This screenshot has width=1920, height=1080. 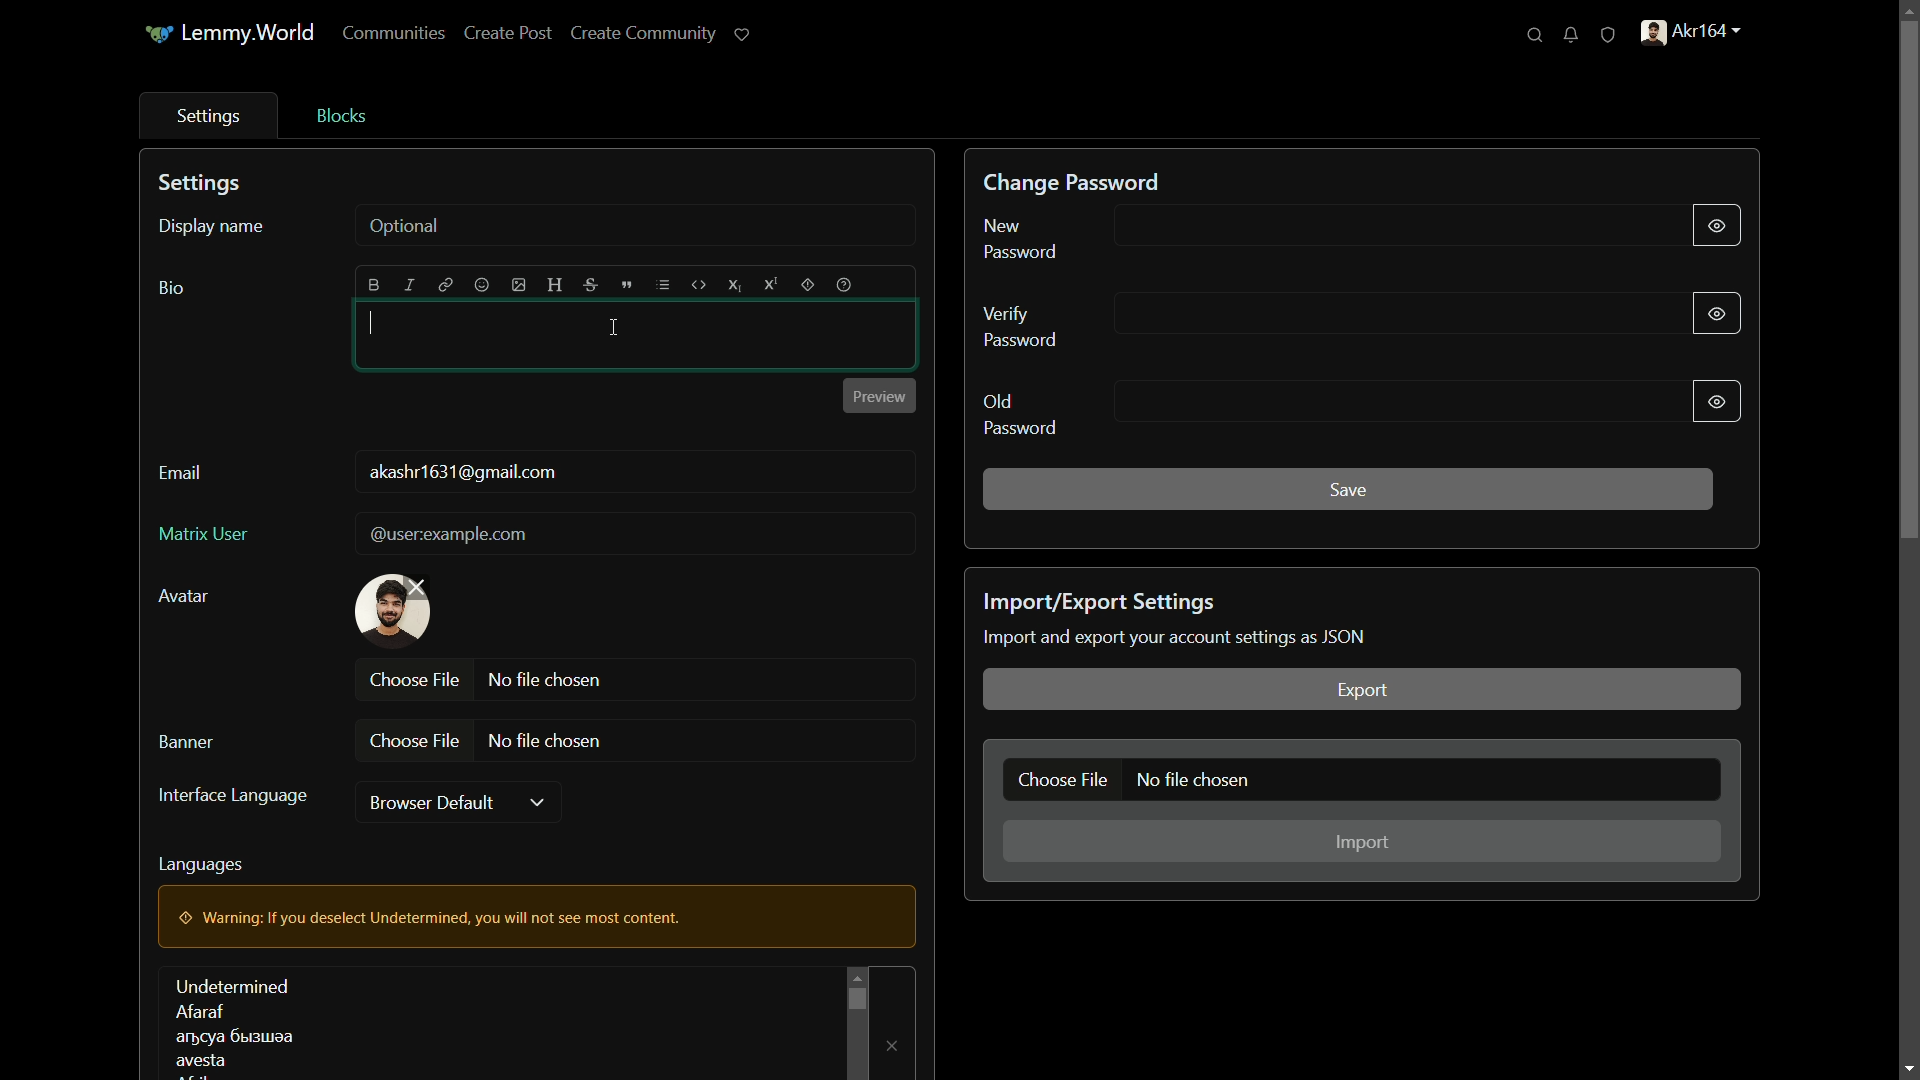 I want to click on languages, so click(x=233, y=1023).